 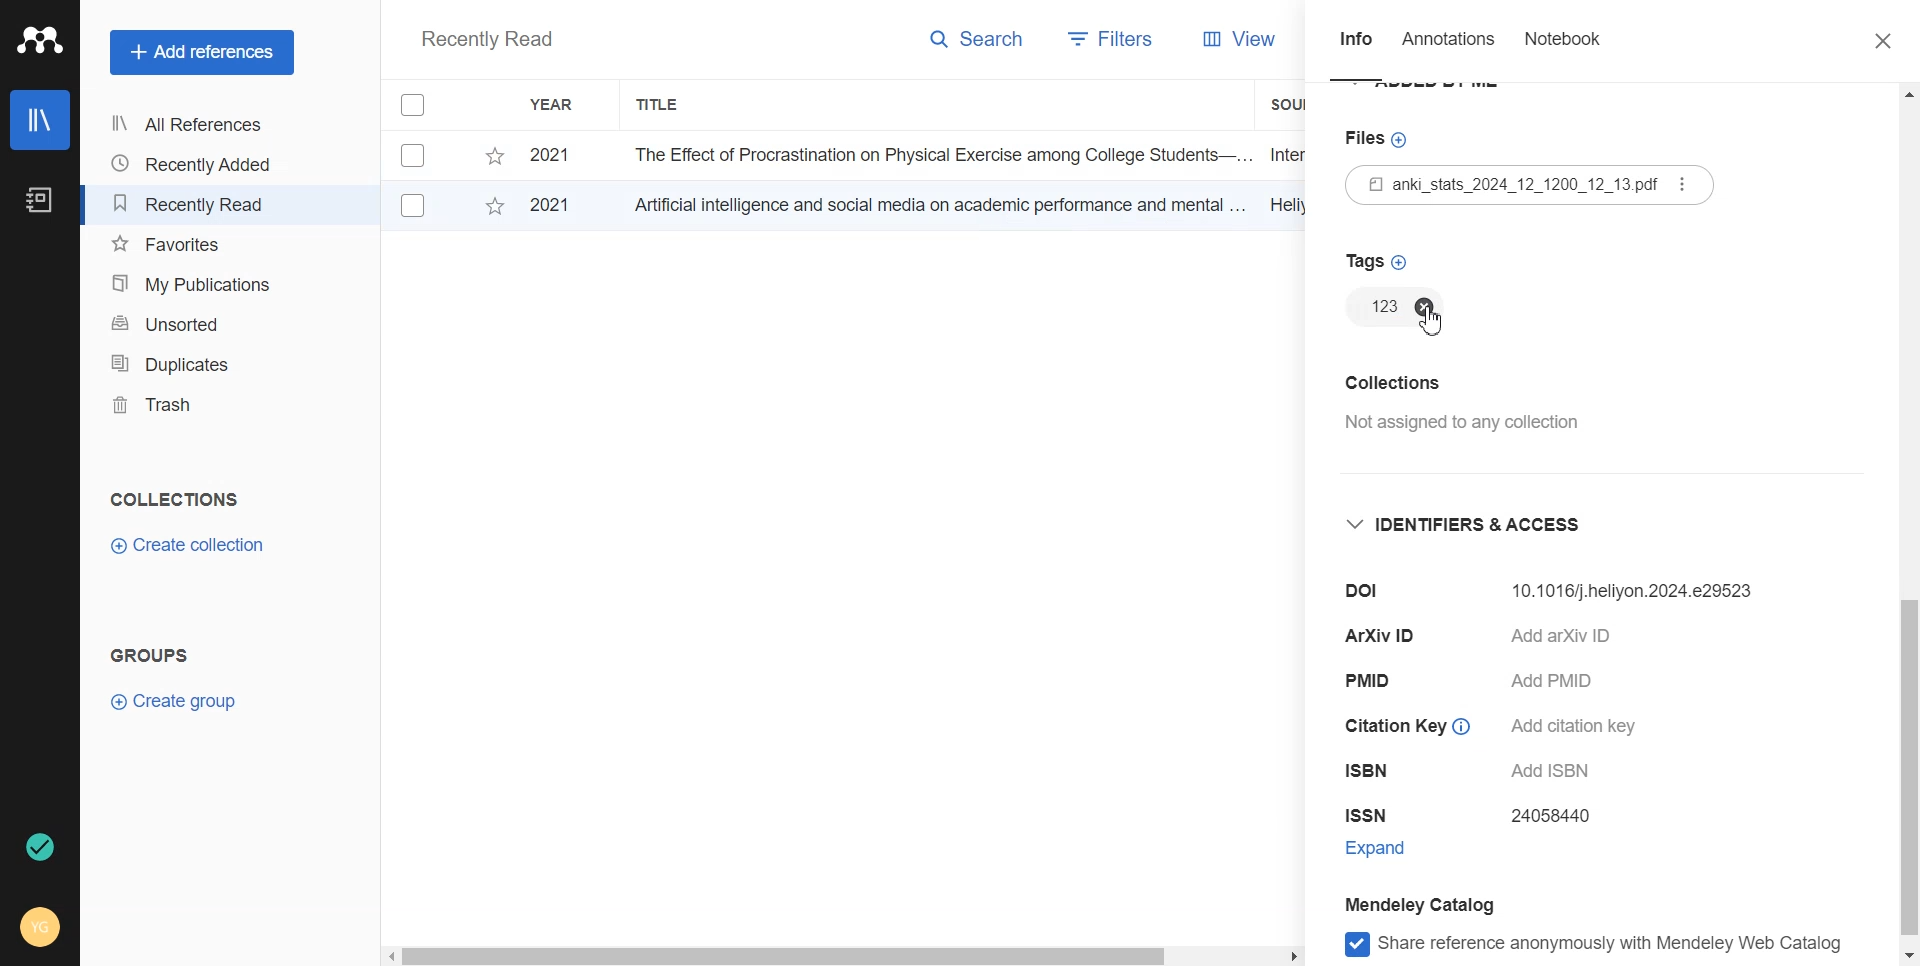 What do you see at coordinates (37, 201) in the screenshot?
I see `Notebook` at bounding box center [37, 201].